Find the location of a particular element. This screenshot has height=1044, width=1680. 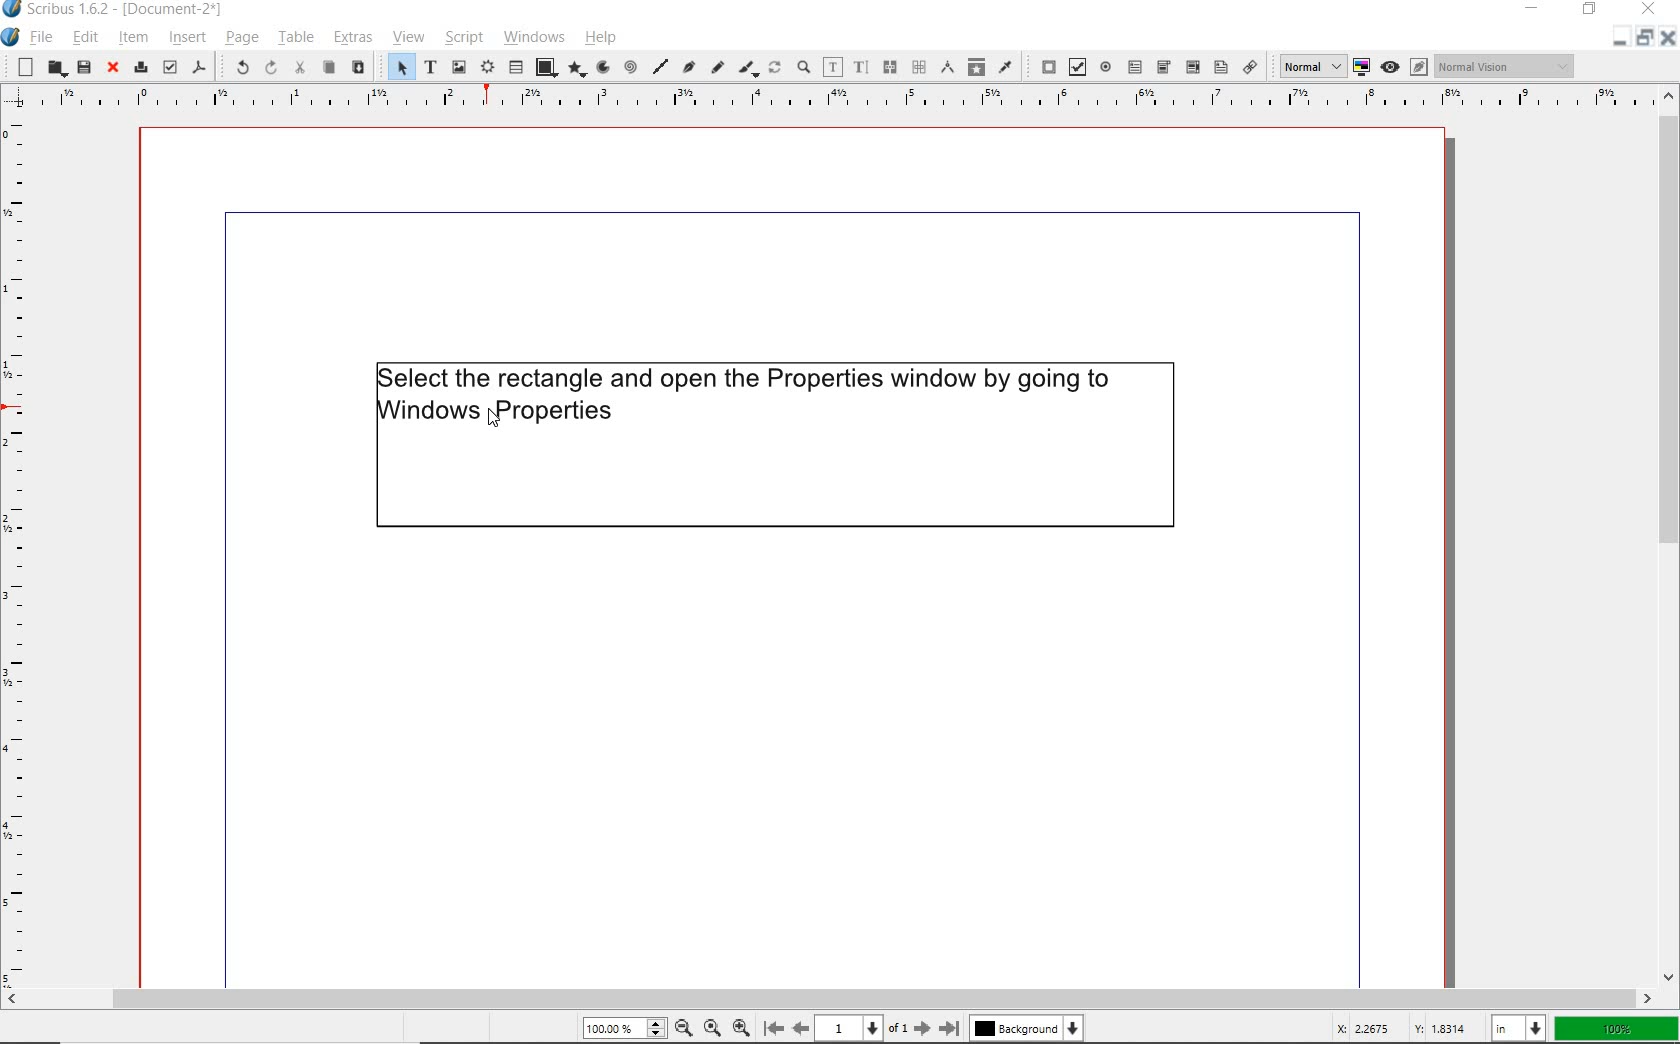

new is located at coordinates (20, 67).